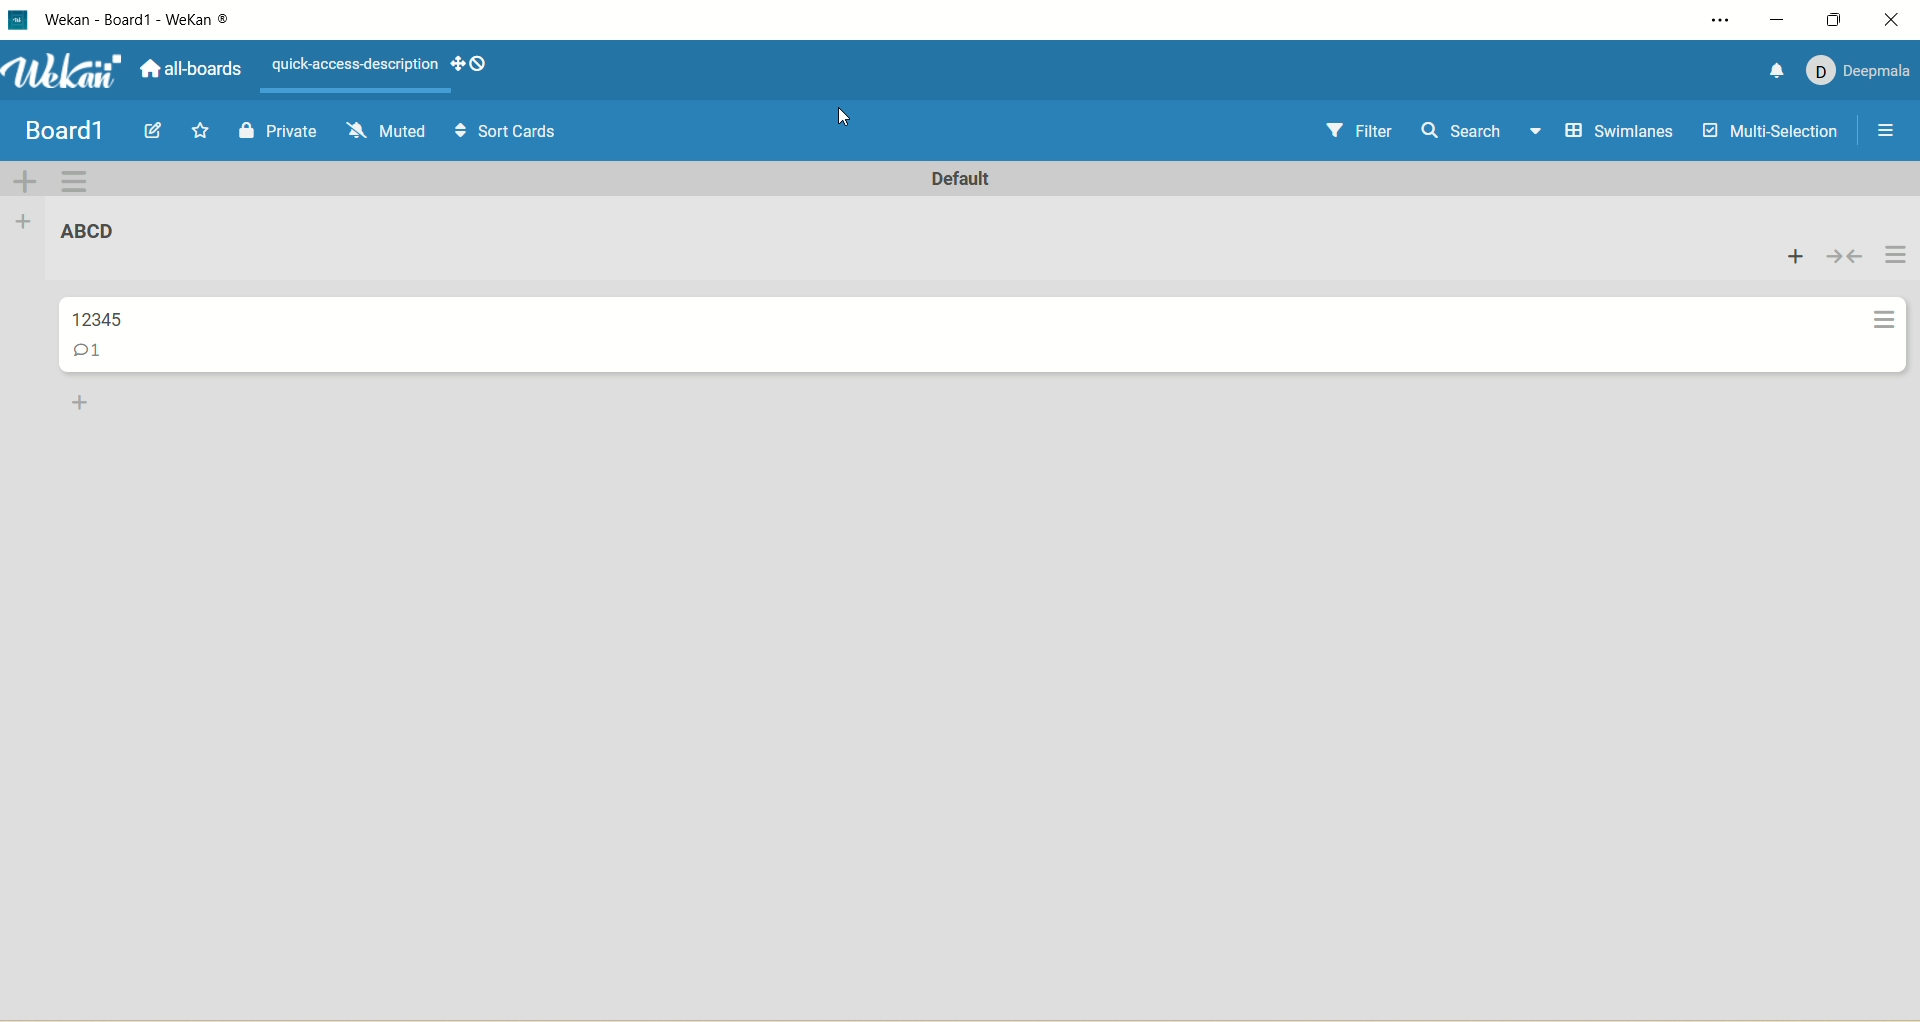 The width and height of the screenshot is (1920, 1022). Describe the element at coordinates (1796, 257) in the screenshot. I see `add card` at that location.